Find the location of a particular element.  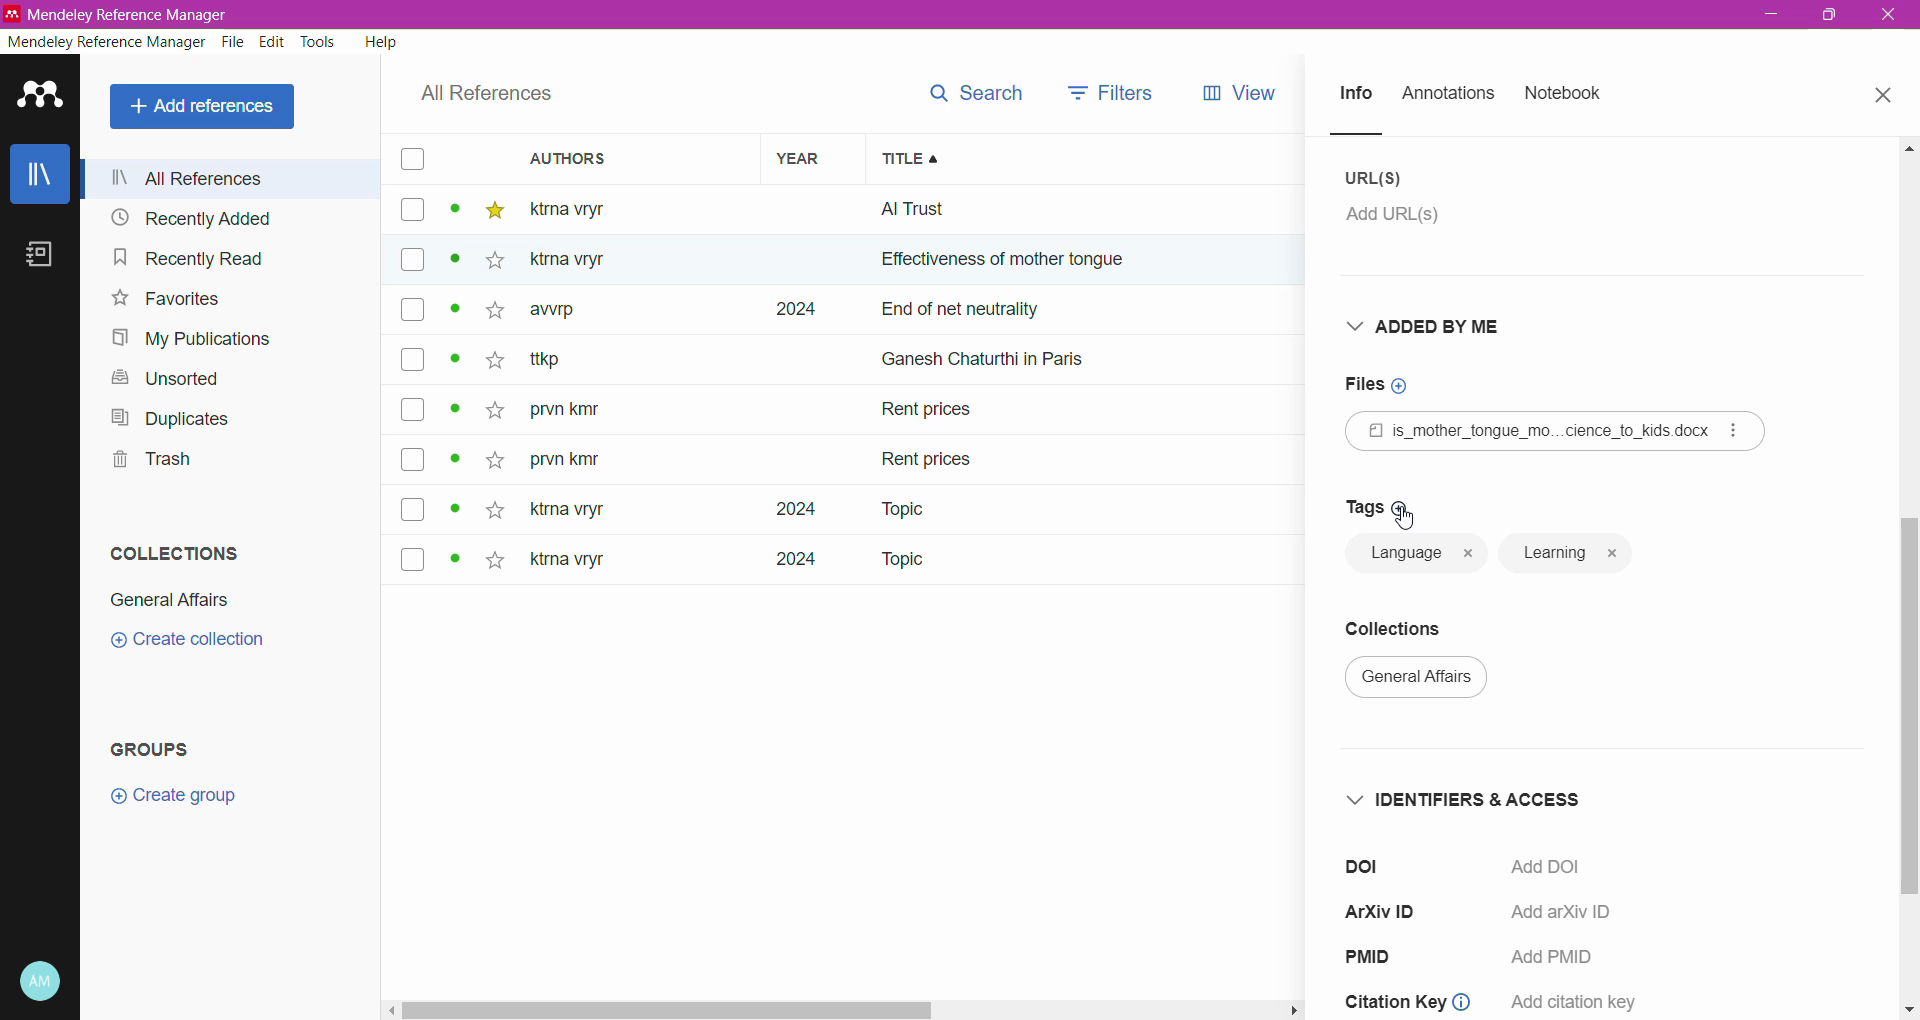

Title is located at coordinates (1096, 159).